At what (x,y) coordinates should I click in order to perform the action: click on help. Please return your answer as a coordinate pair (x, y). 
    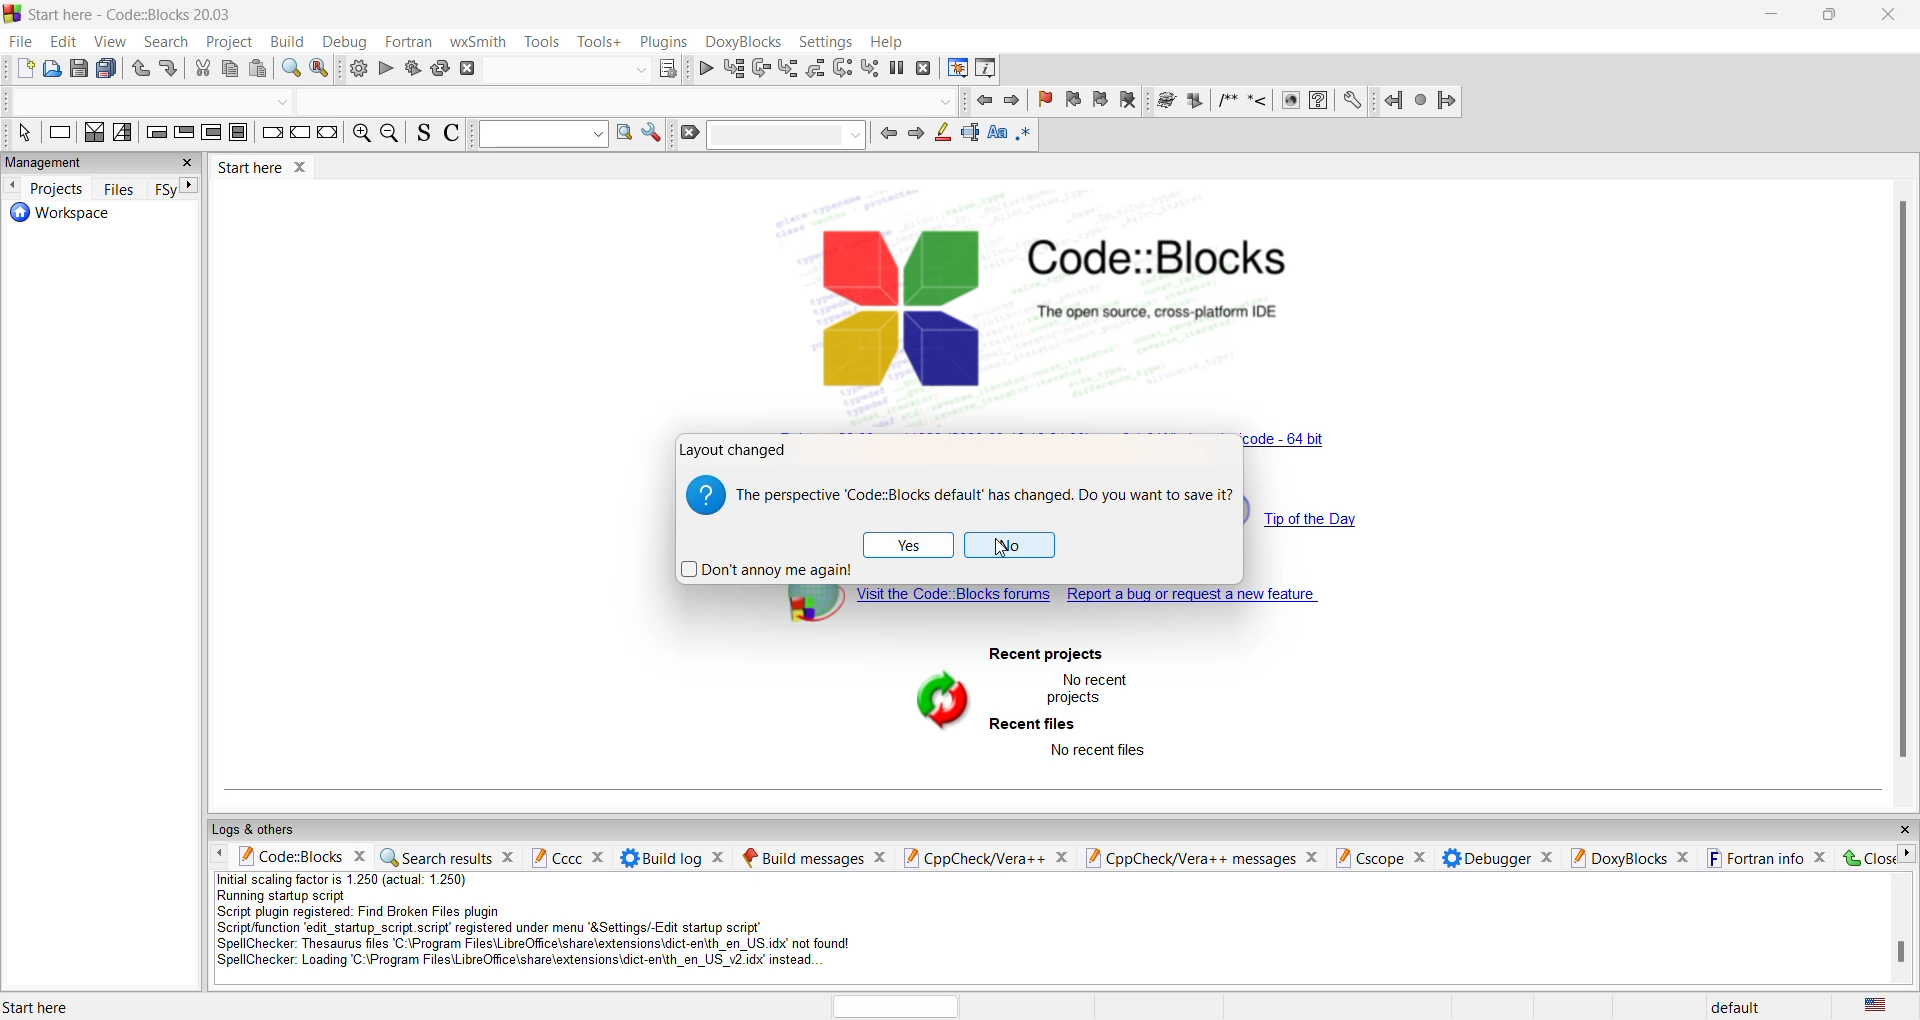
    Looking at the image, I should click on (891, 42).